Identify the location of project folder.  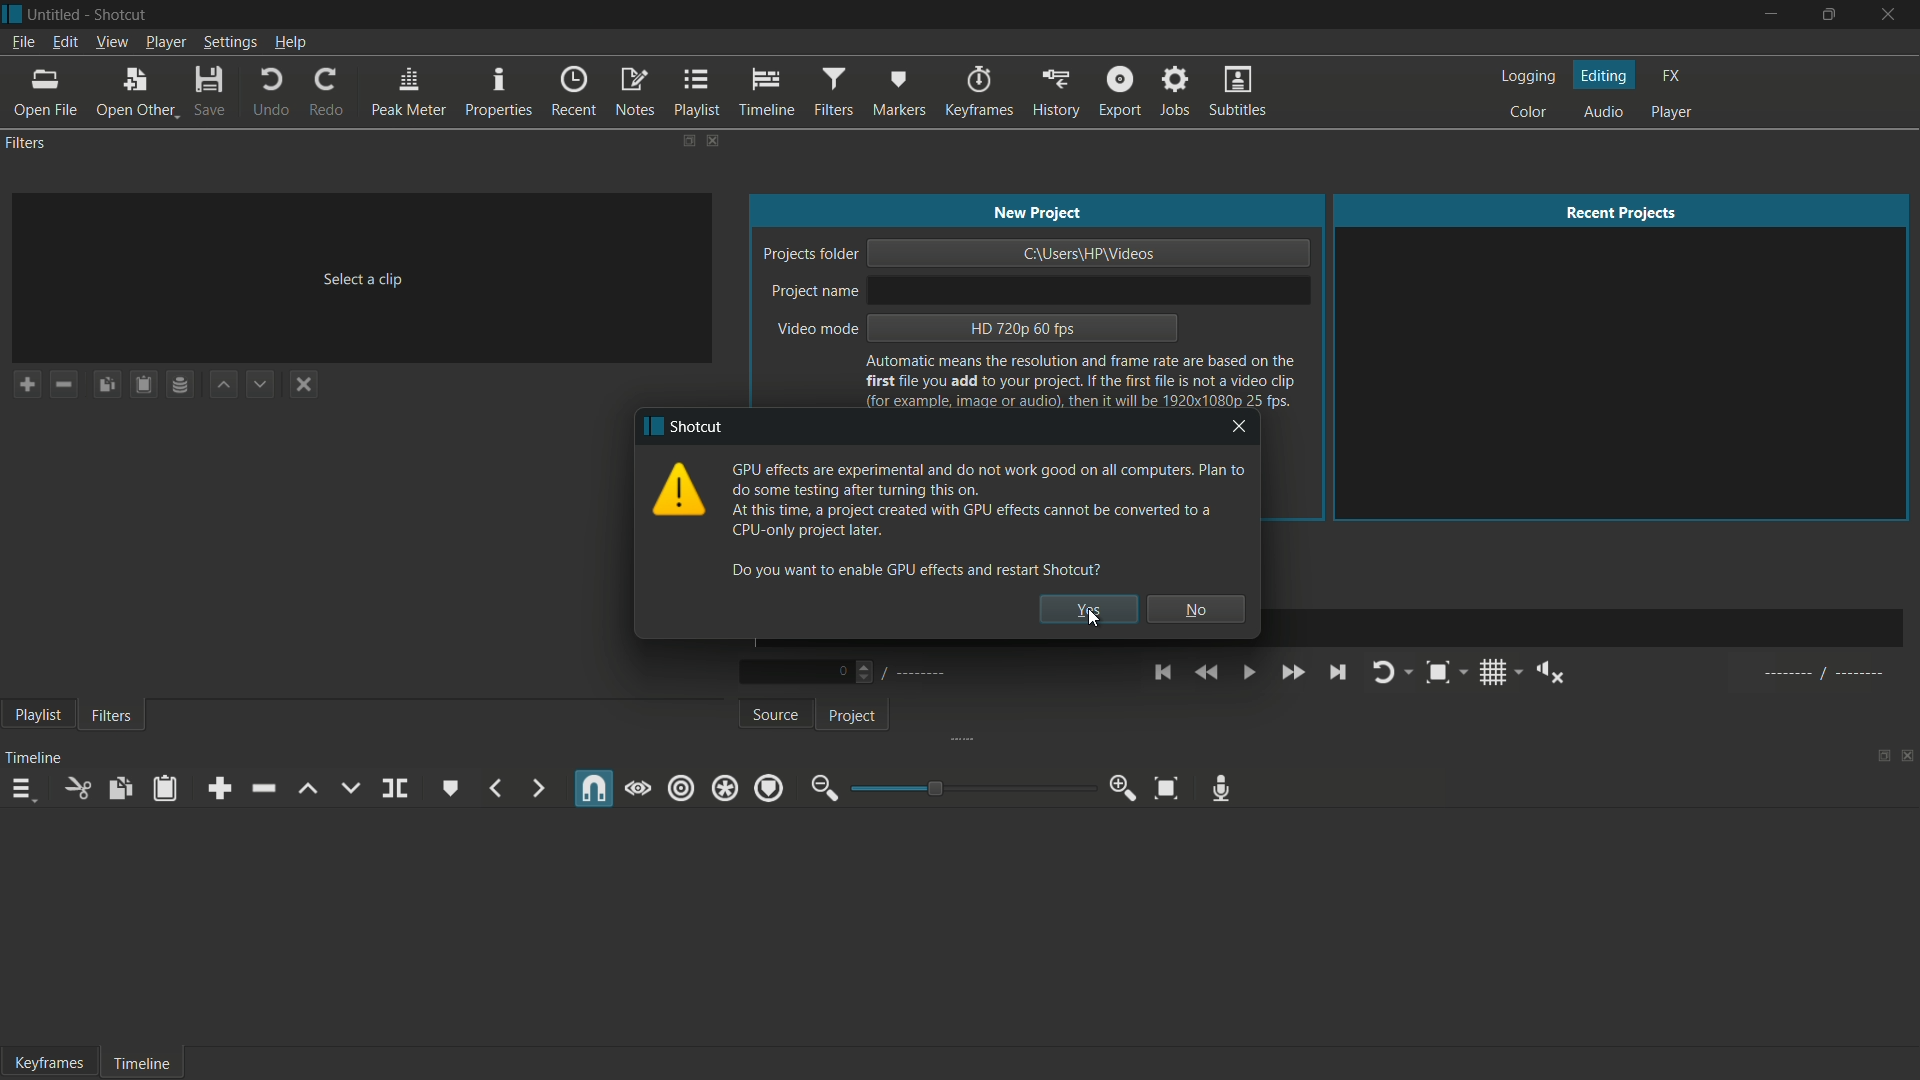
(808, 255).